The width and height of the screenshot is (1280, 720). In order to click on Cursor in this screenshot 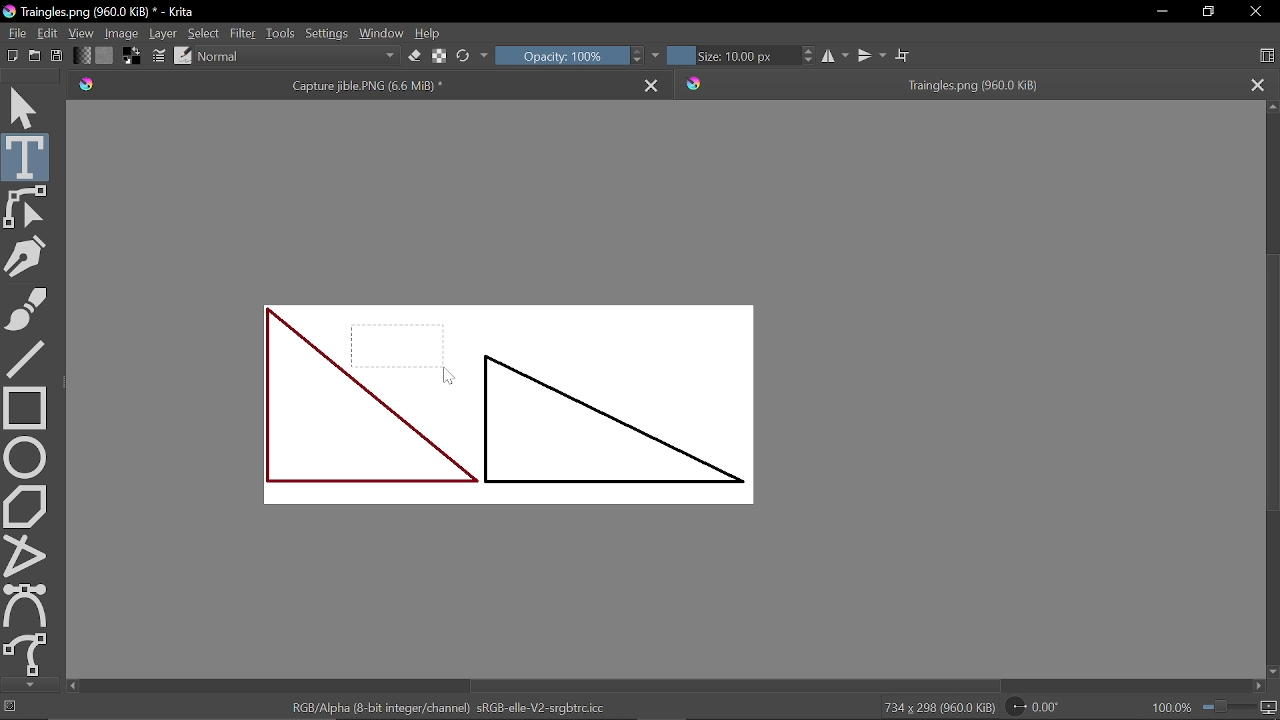, I will do `click(446, 374)`.